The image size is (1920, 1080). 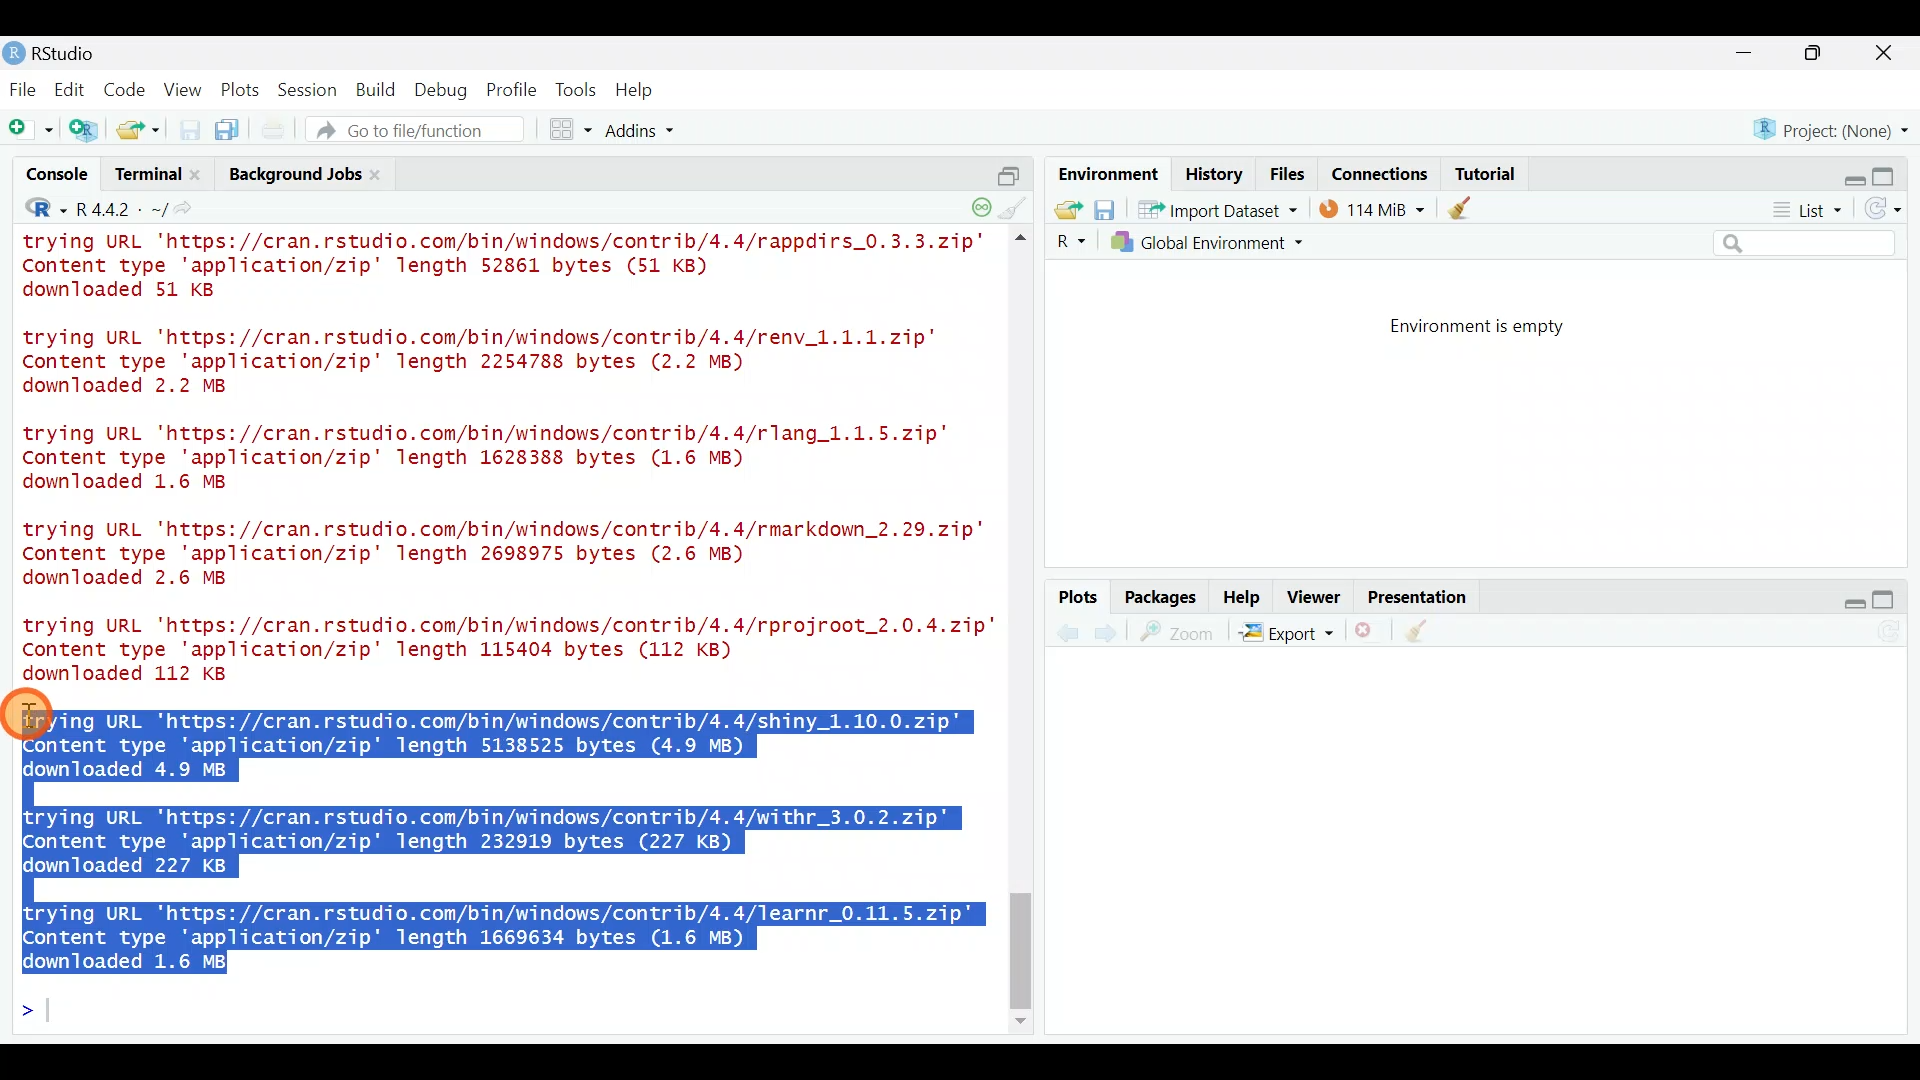 What do you see at coordinates (199, 176) in the screenshot?
I see `close terminal` at bounding box center [199, 176].